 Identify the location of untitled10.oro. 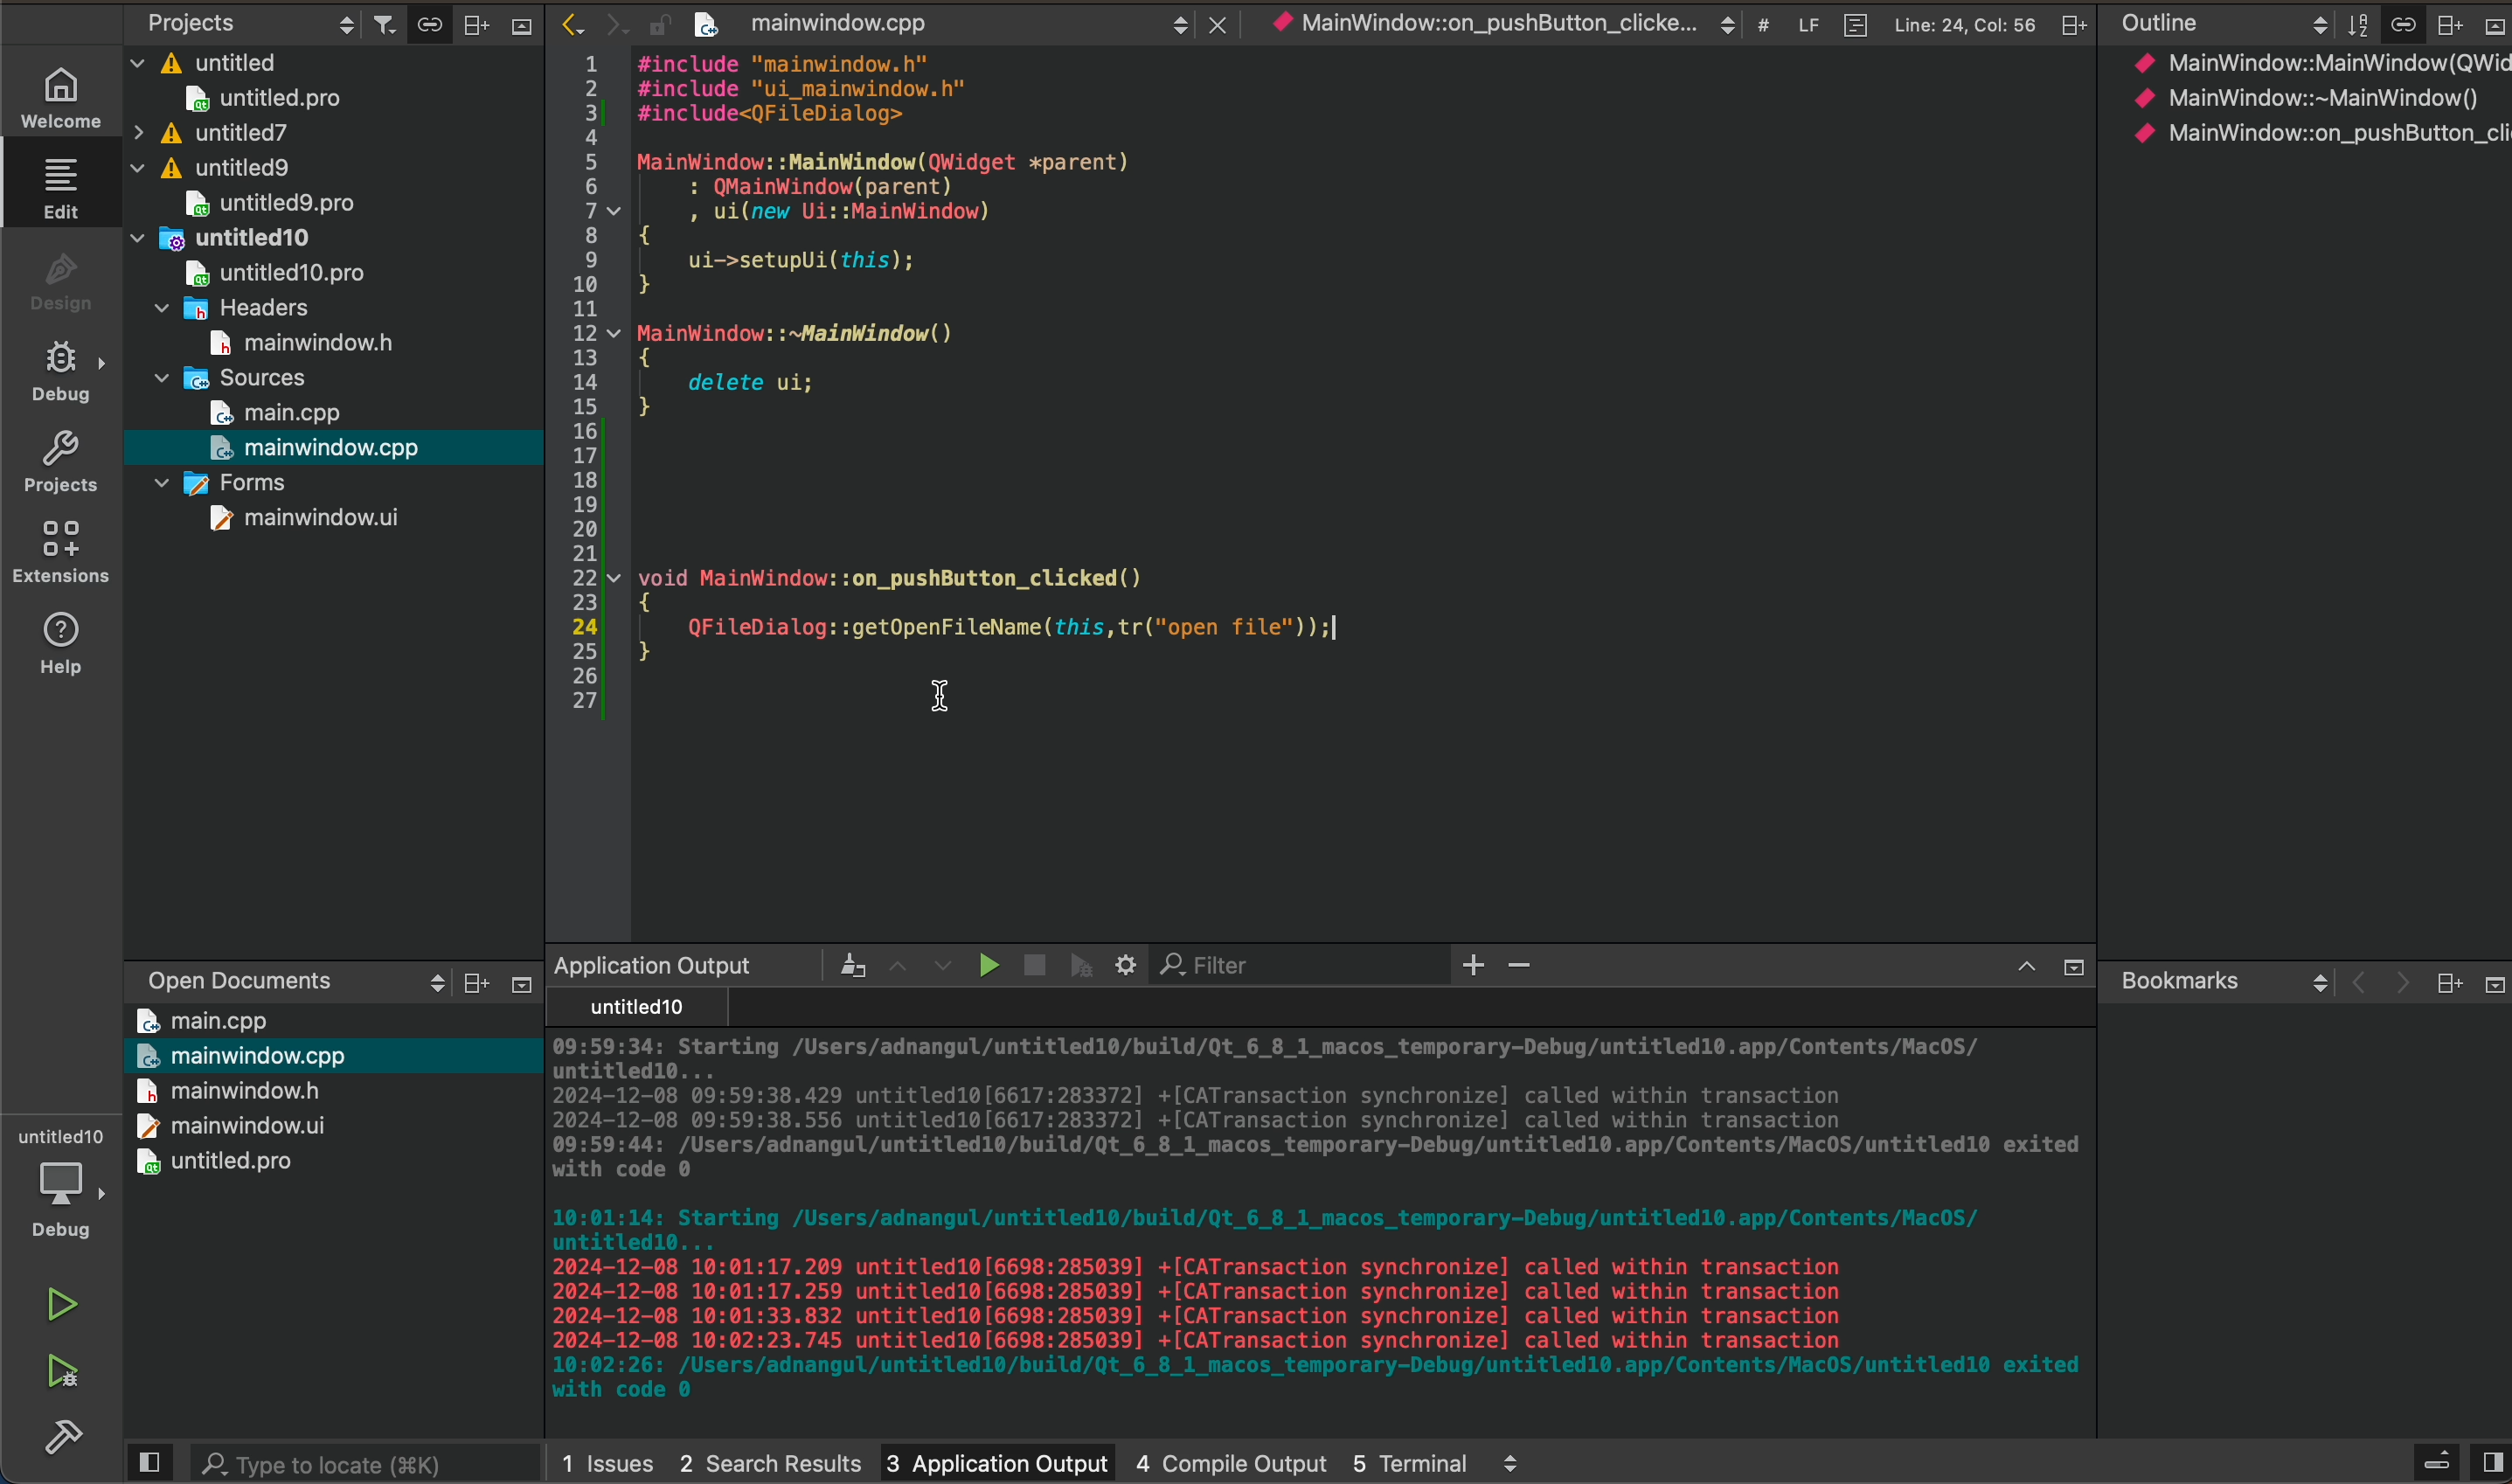
(268, 270).